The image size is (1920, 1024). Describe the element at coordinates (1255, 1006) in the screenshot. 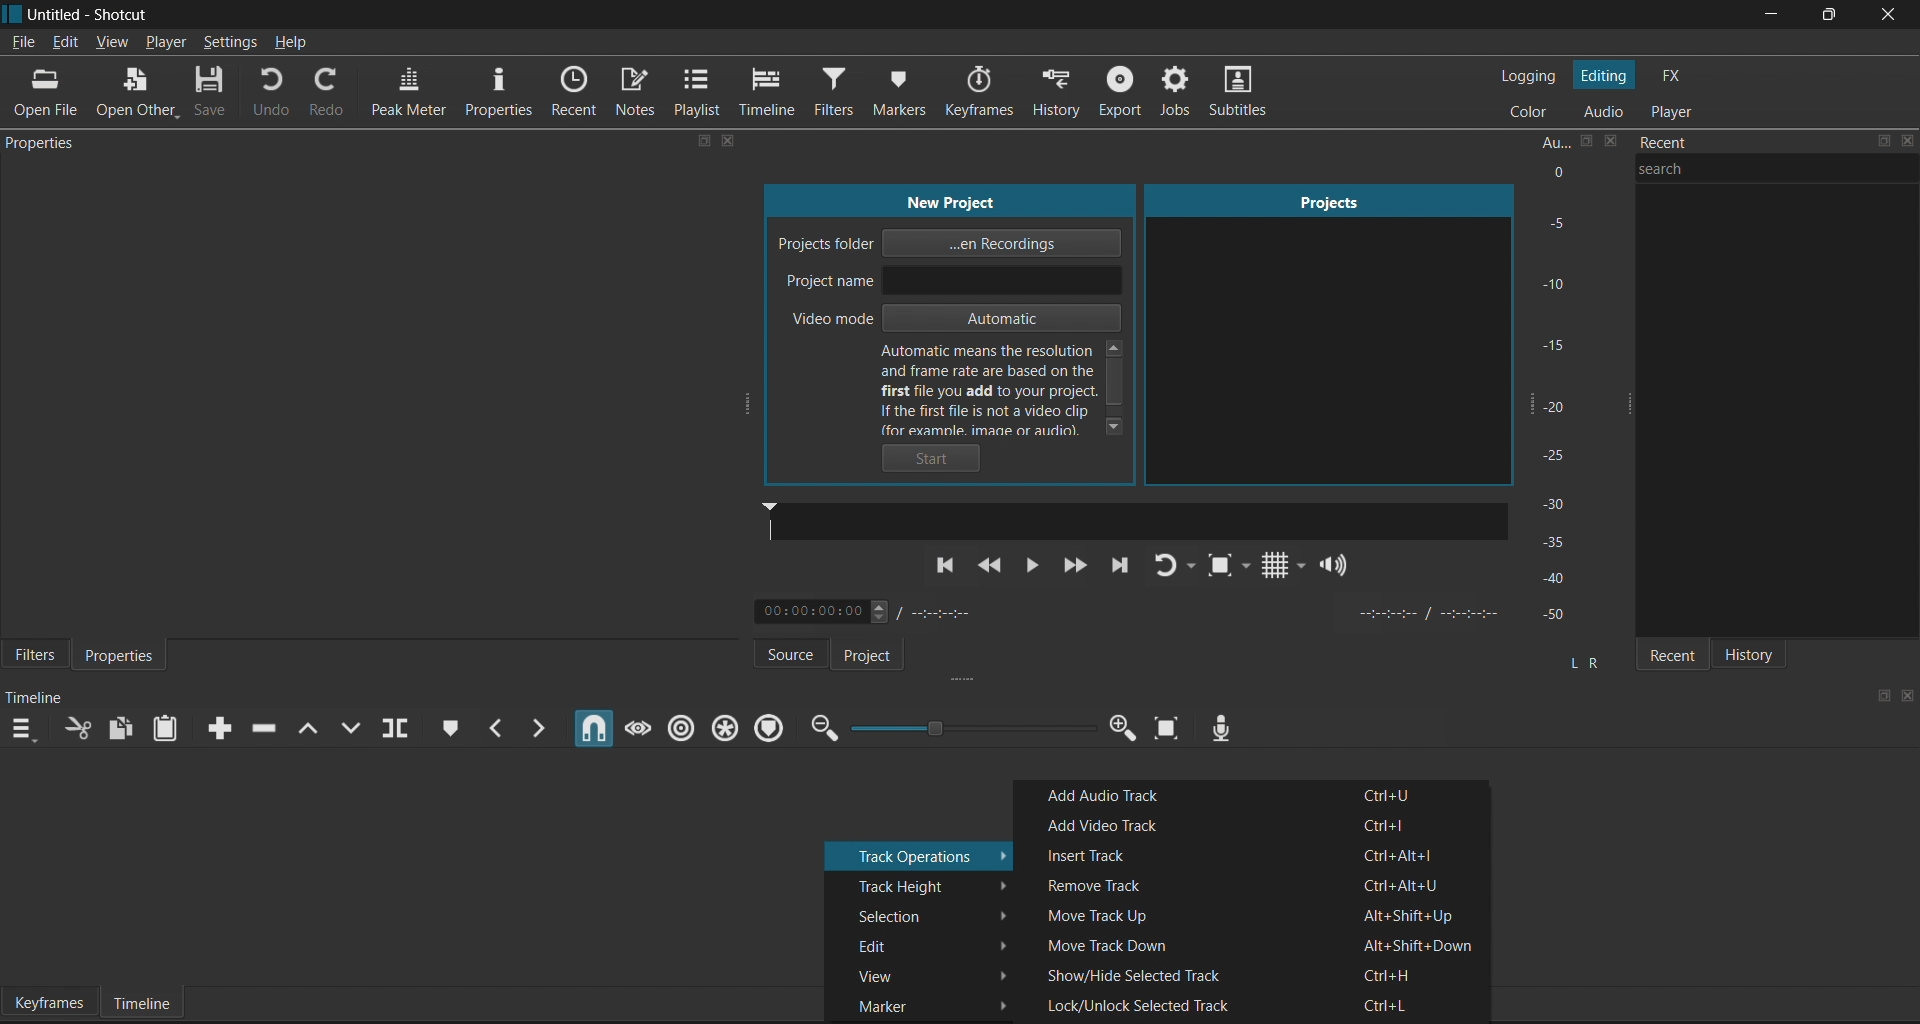

I see `Lock/Unlock Selected Track` at that location.